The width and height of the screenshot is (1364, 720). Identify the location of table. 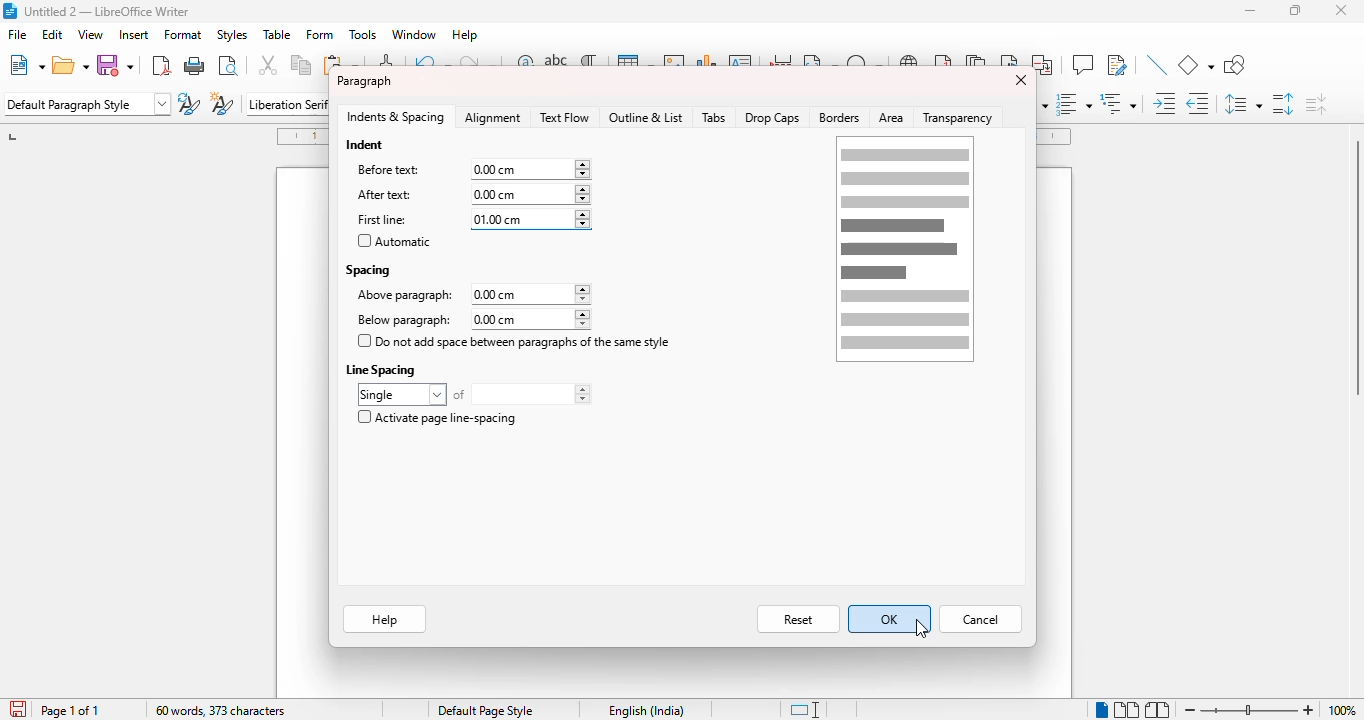
(277, 35).